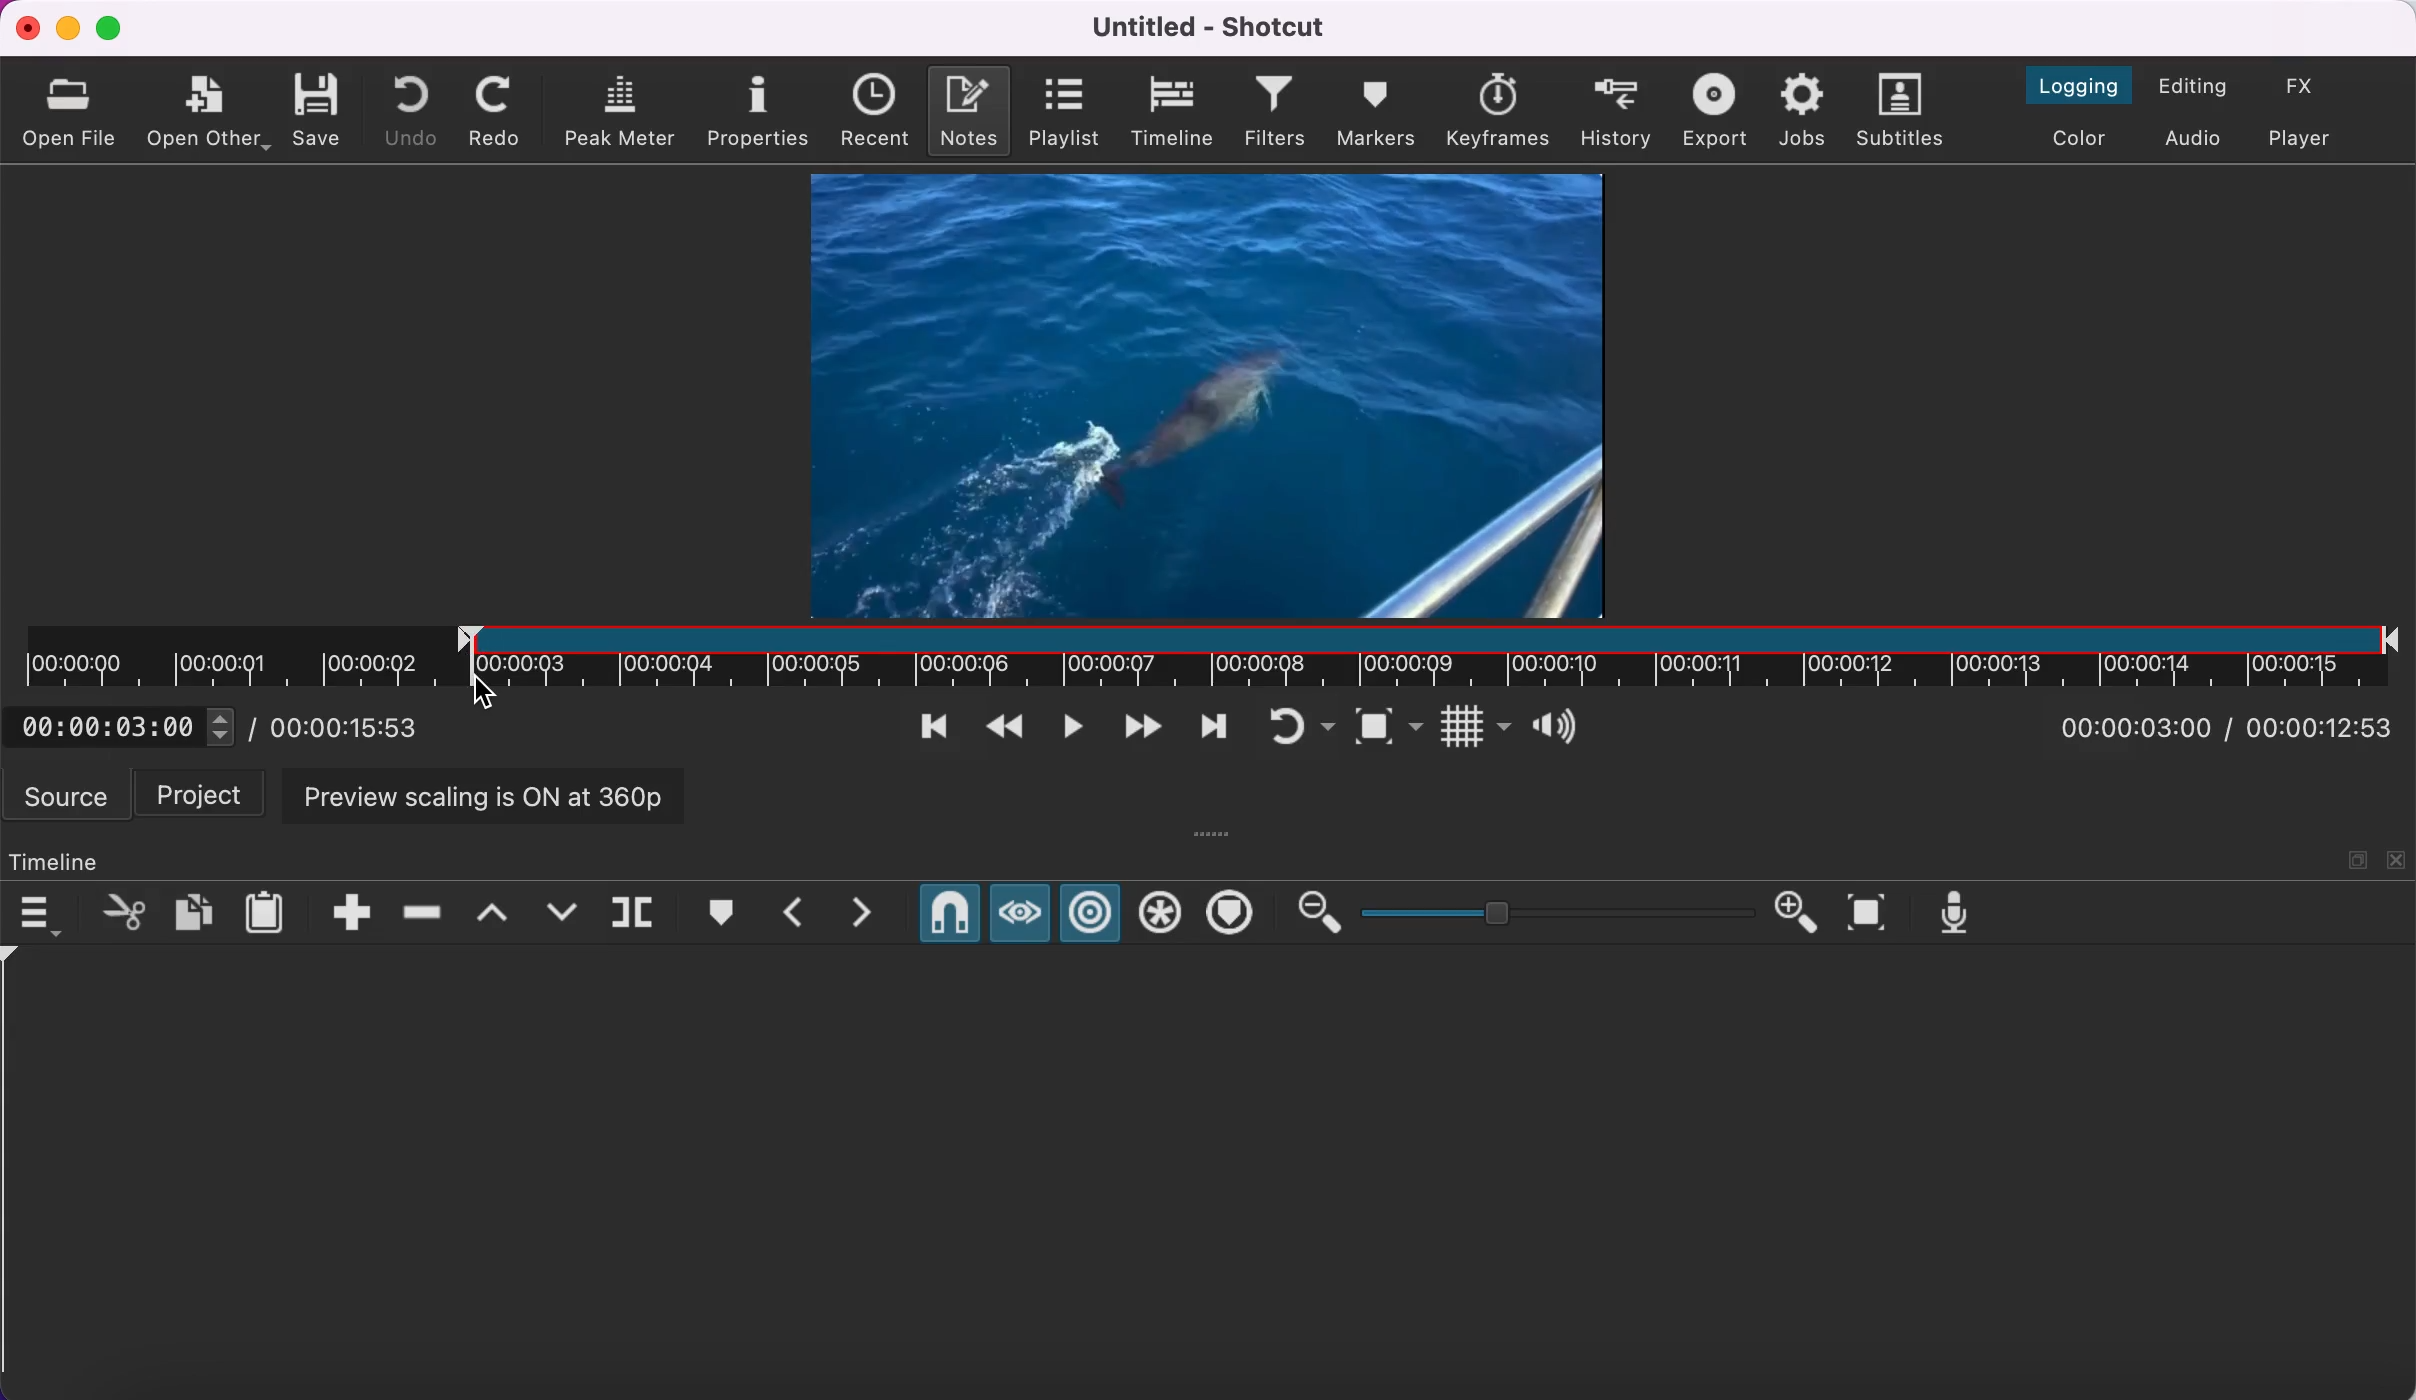  Describe the element at coordinates (268, 912) in the screenshot. I see `paste` at that location.